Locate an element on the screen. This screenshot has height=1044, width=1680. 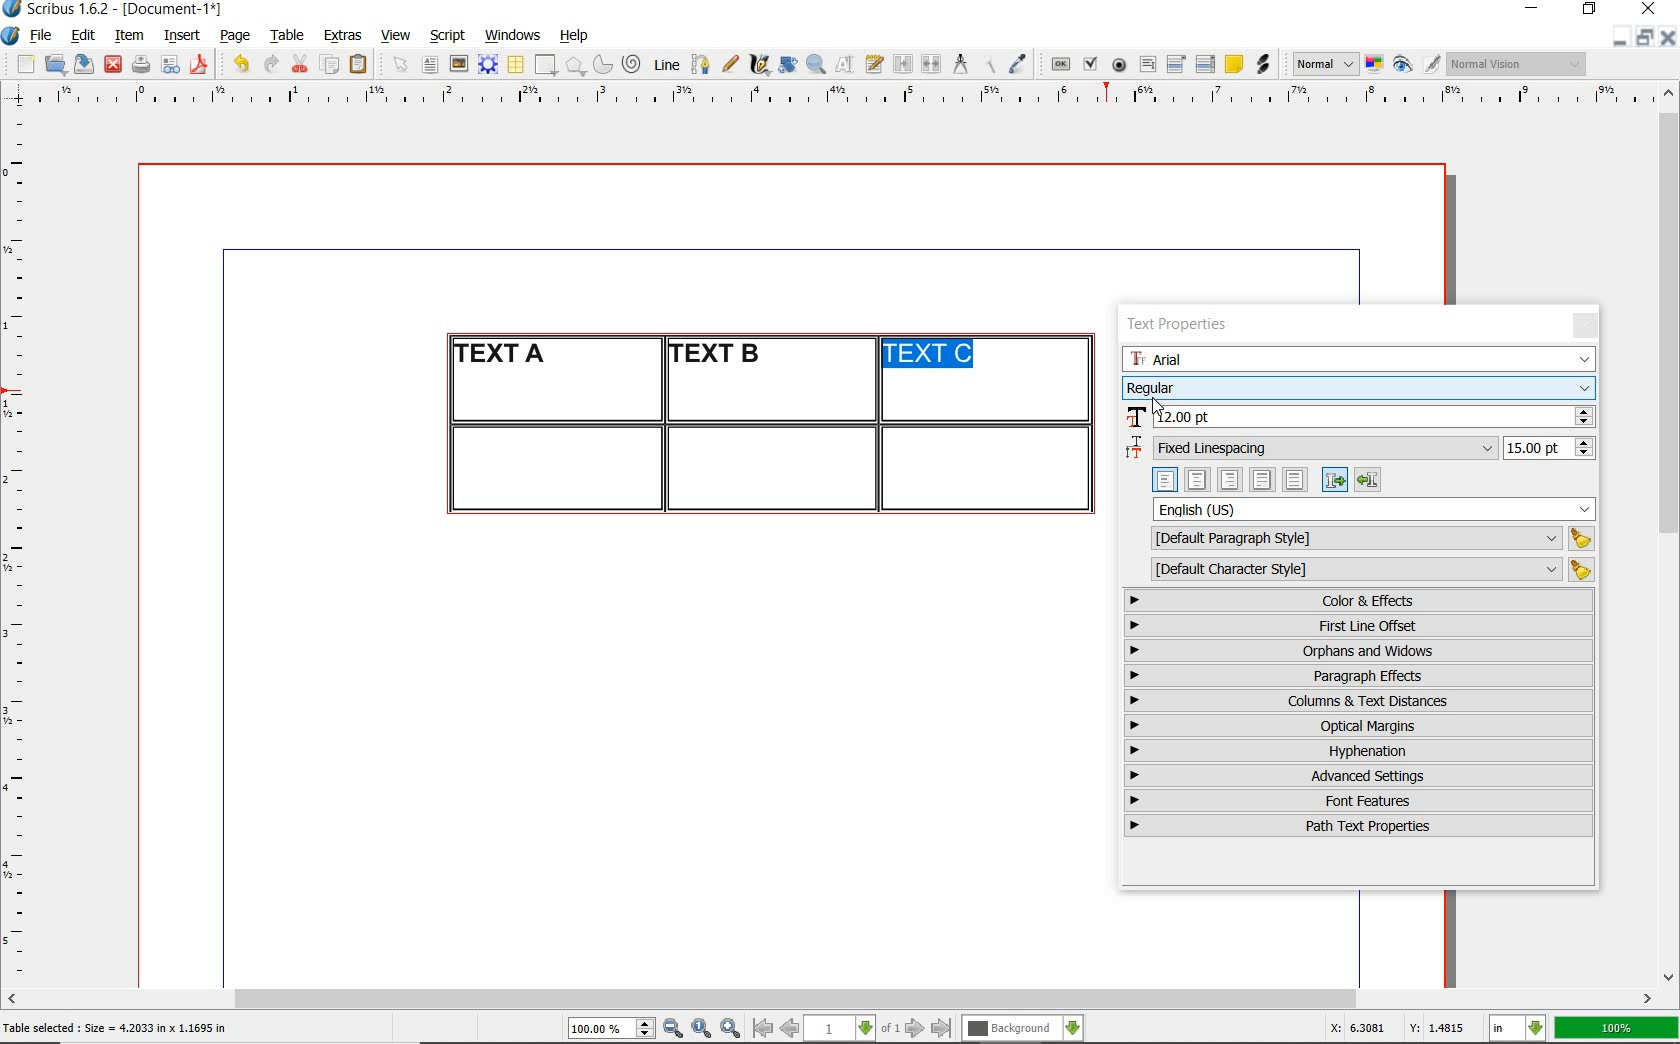
visual appearance of the display is located at coordinates (1518, 64).